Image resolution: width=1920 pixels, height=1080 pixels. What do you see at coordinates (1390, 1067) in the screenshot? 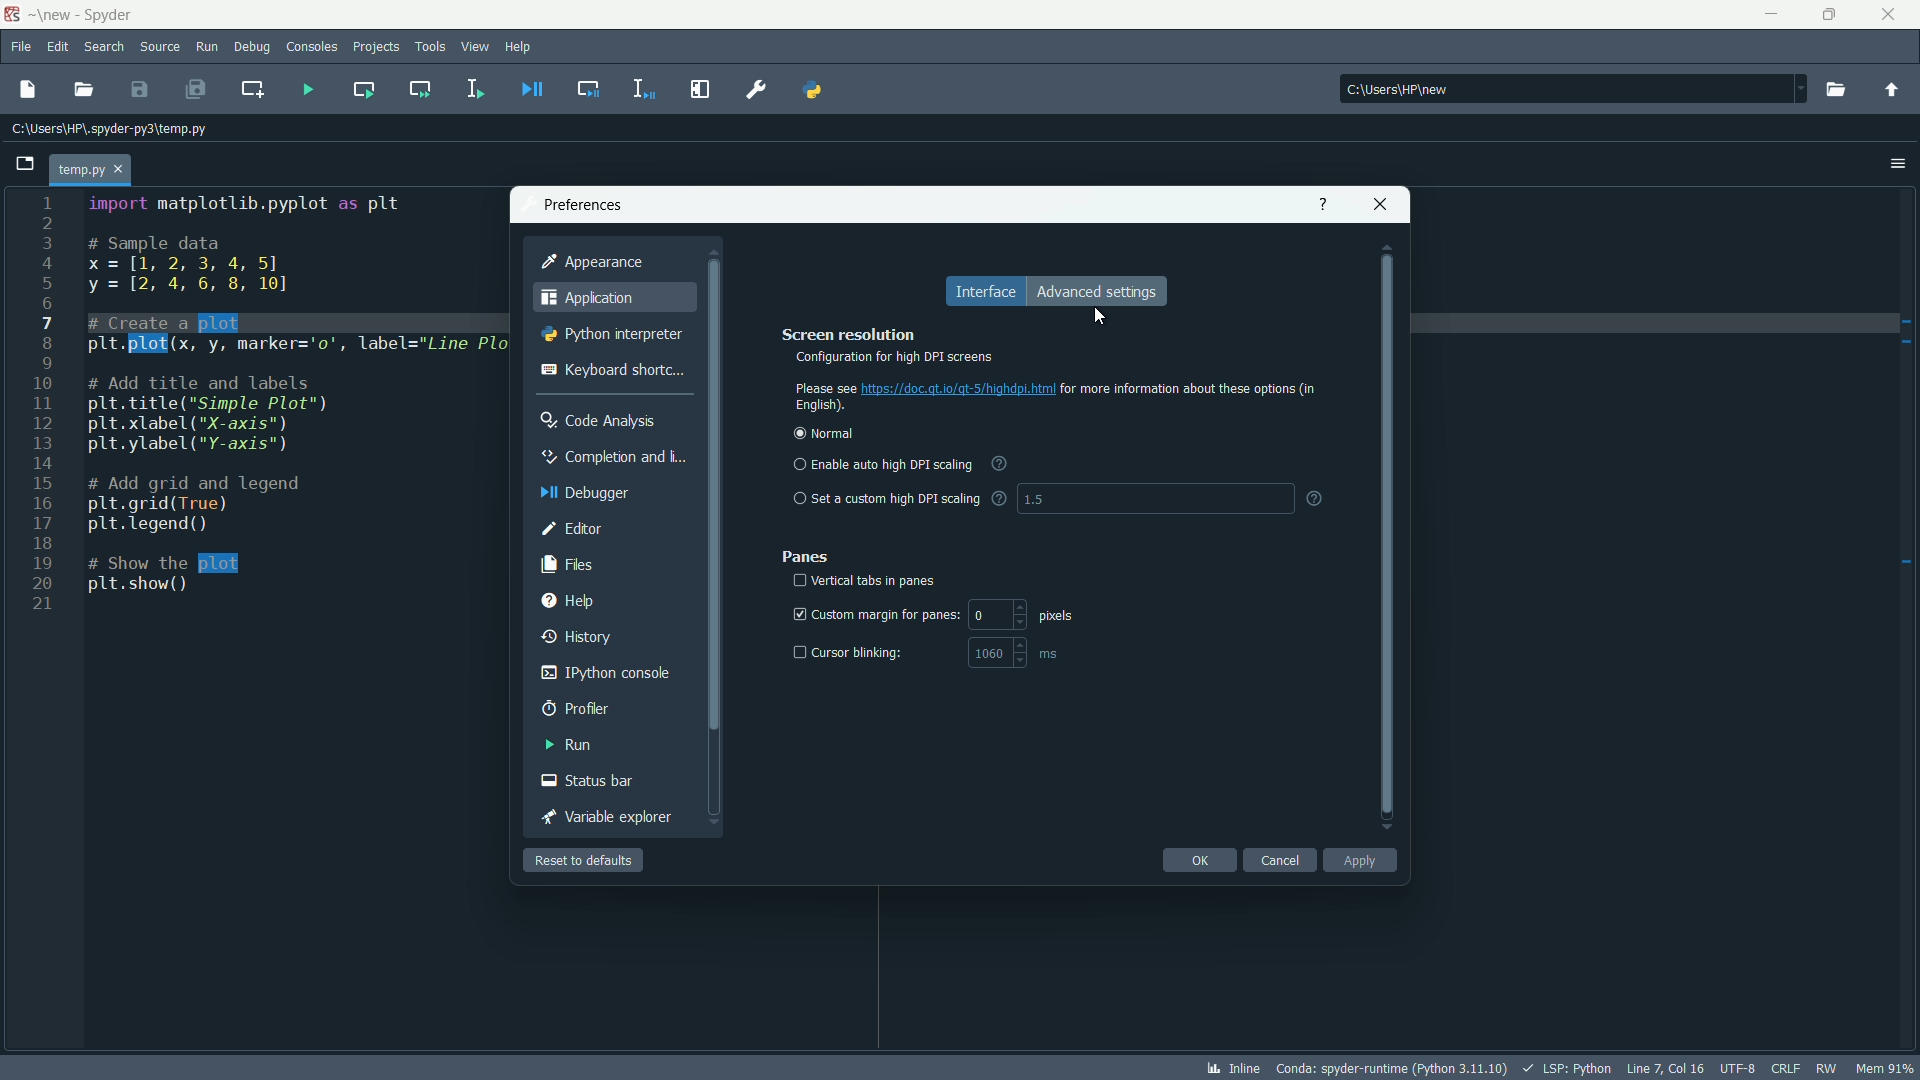
I see `interpreter` at bounding box center [1390, 1067].